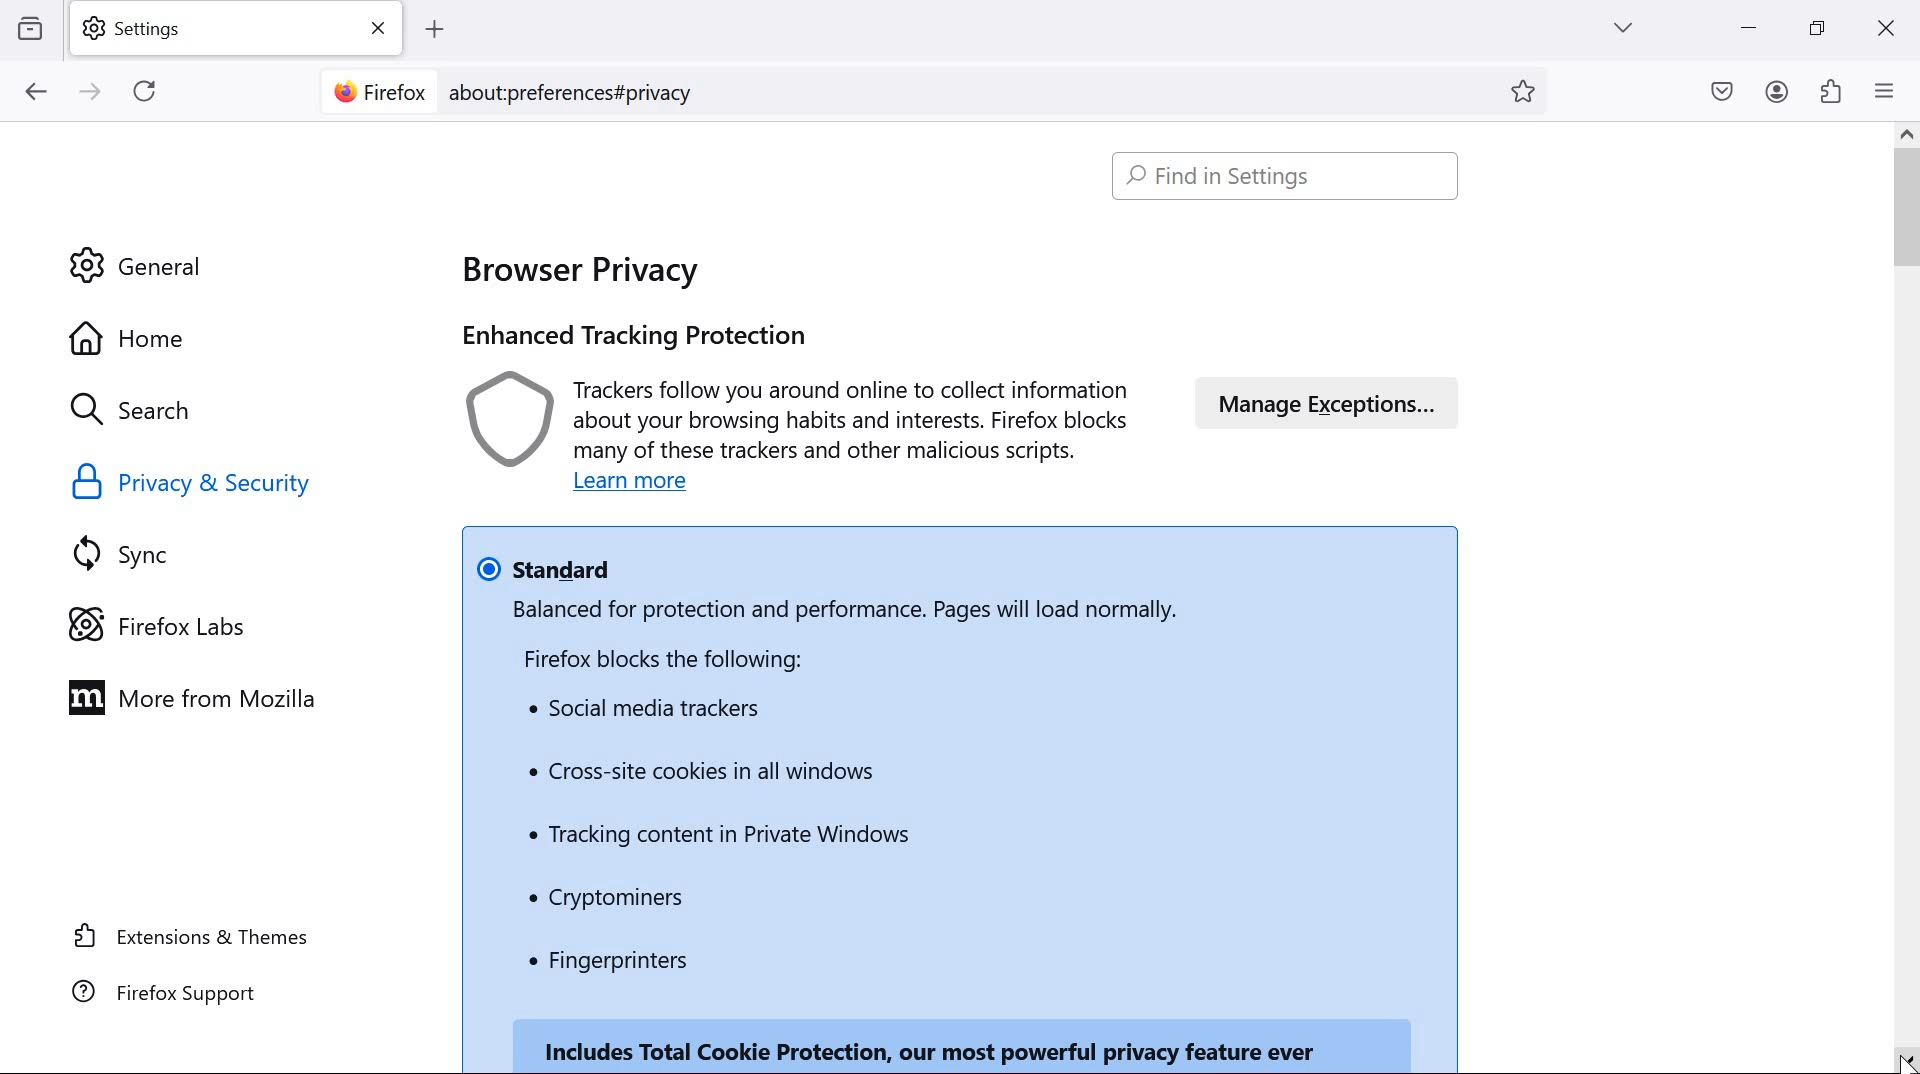  Describe the element at coordinates (584, 91) in the screenshot. I see `about:preferences#privacy` at that location.